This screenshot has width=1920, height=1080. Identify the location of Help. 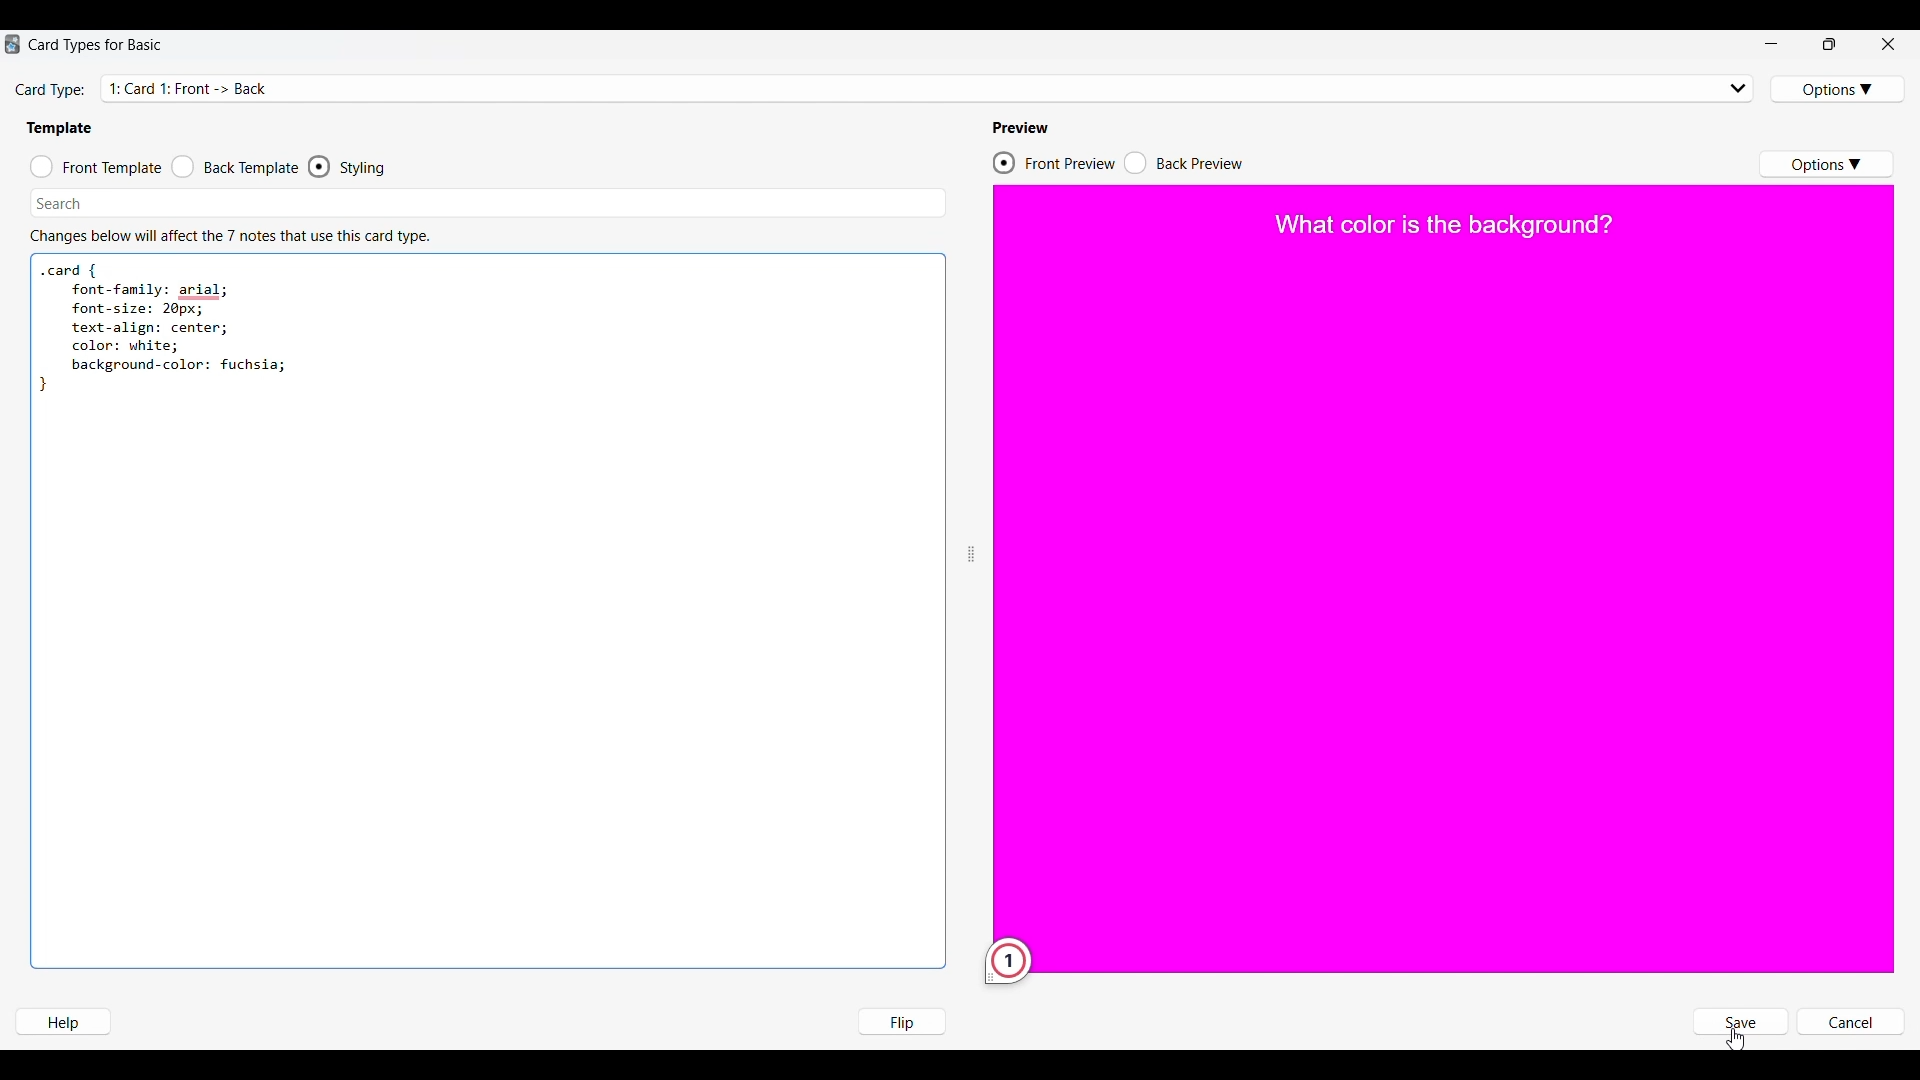
(62, 1022).